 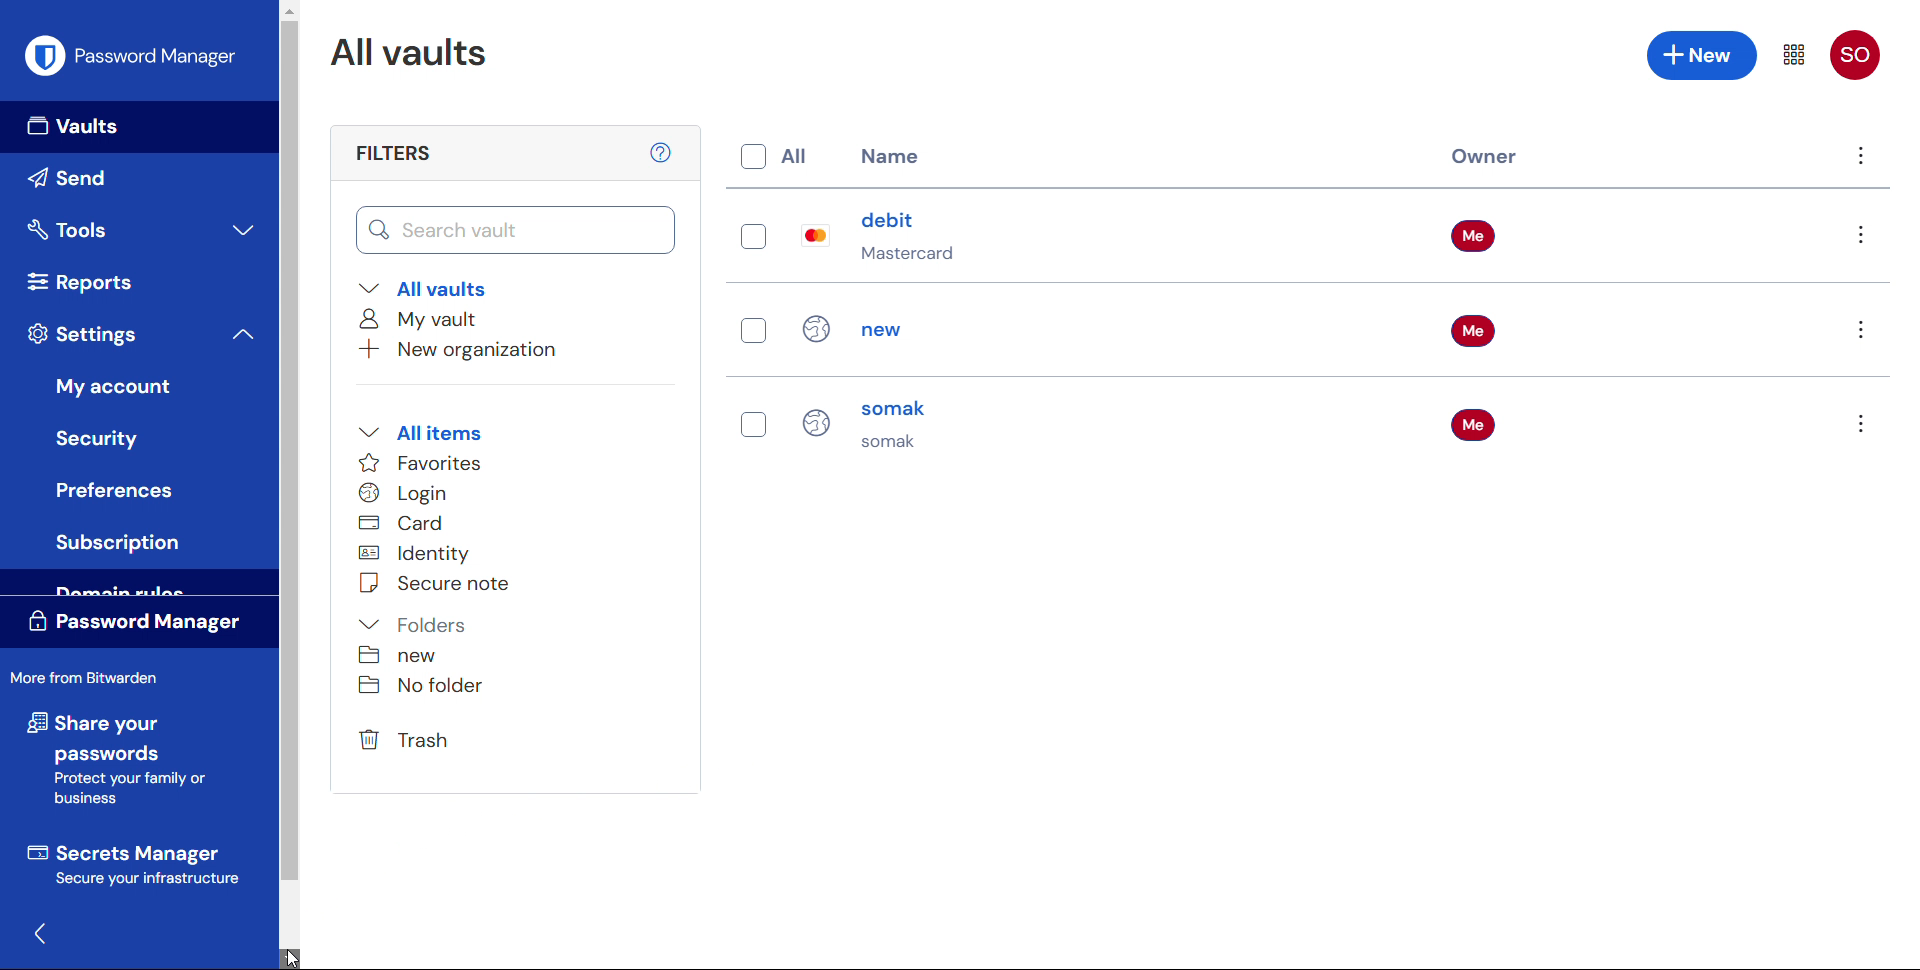 What do you see at coordinates (104, 439) in the screenshot?
I see `Security ` at bounding box center [104, 439].